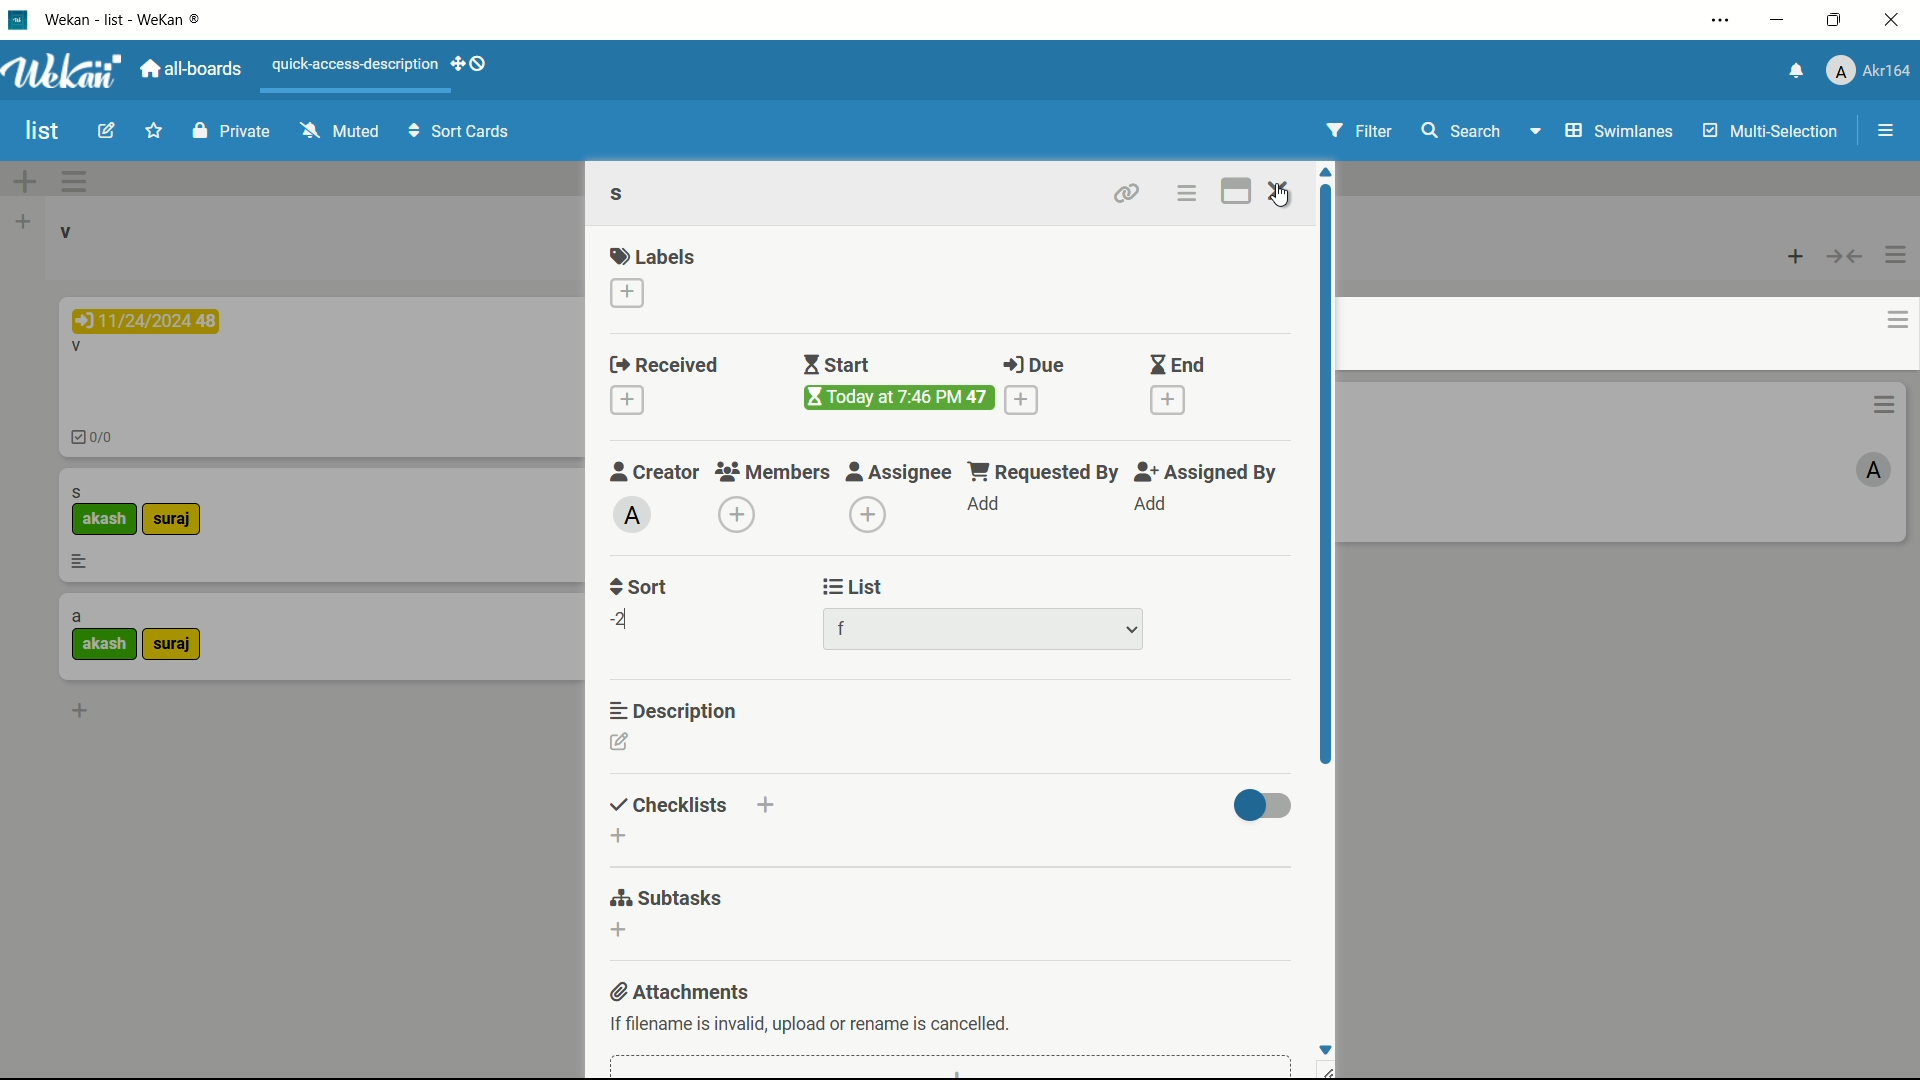 Image resolution: width=1920 pixels, height=1080 pixels. What do you see at coordinates (357, 65) in the screenshot?
I see `quick-access-description` at bounding box center [357, 65].